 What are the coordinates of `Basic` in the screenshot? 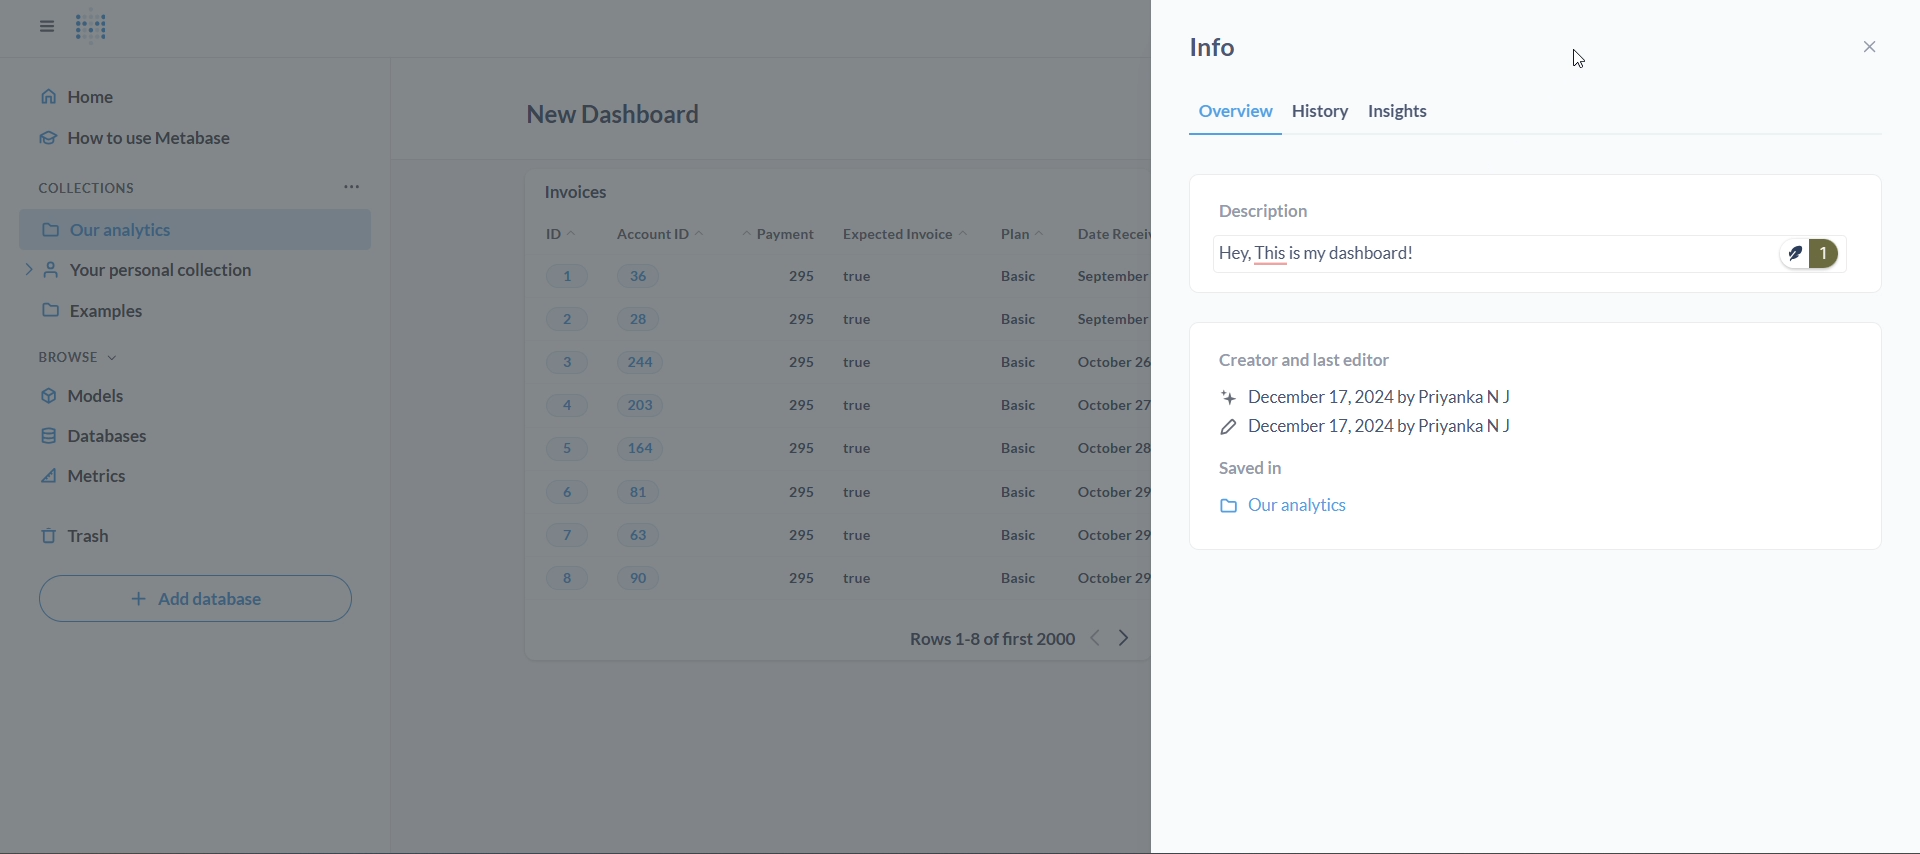 It's located at (1016, 277).